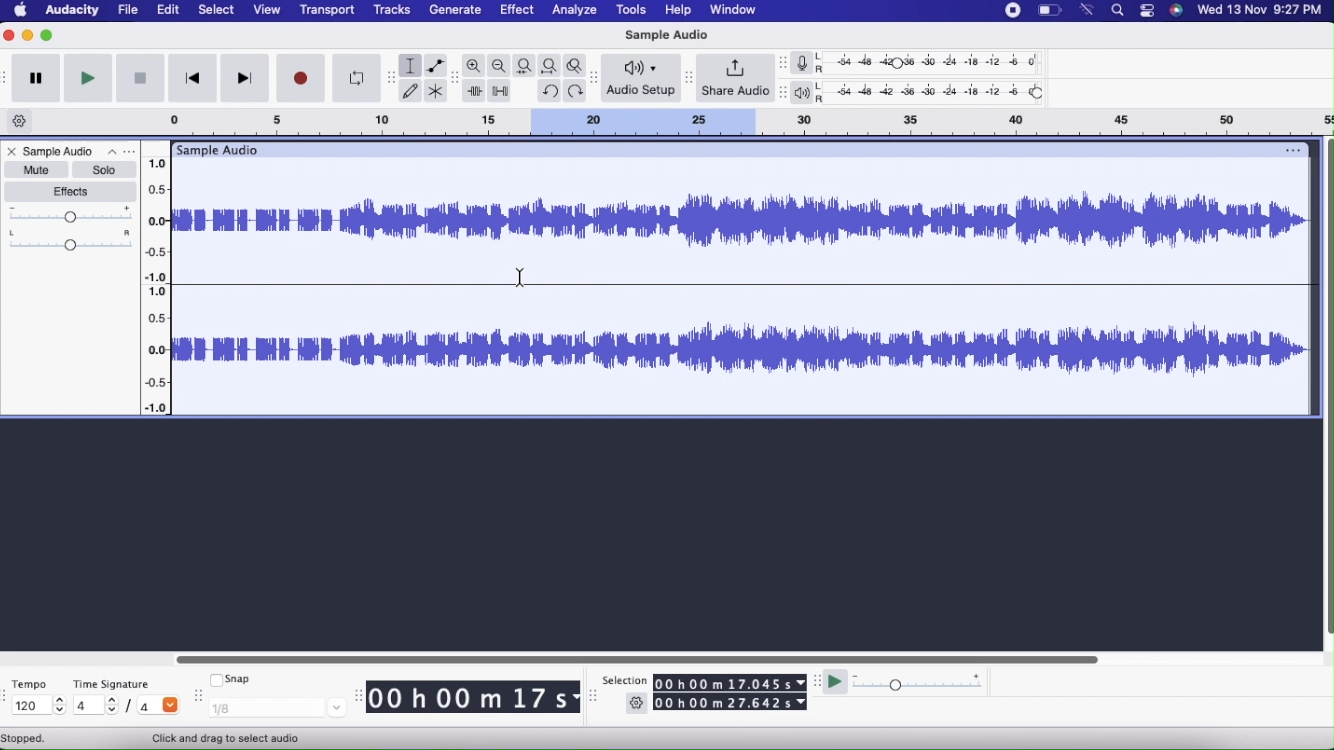  Describe the element at coordinates (104, 170) in the screenshot. I see `Solo` at that location.